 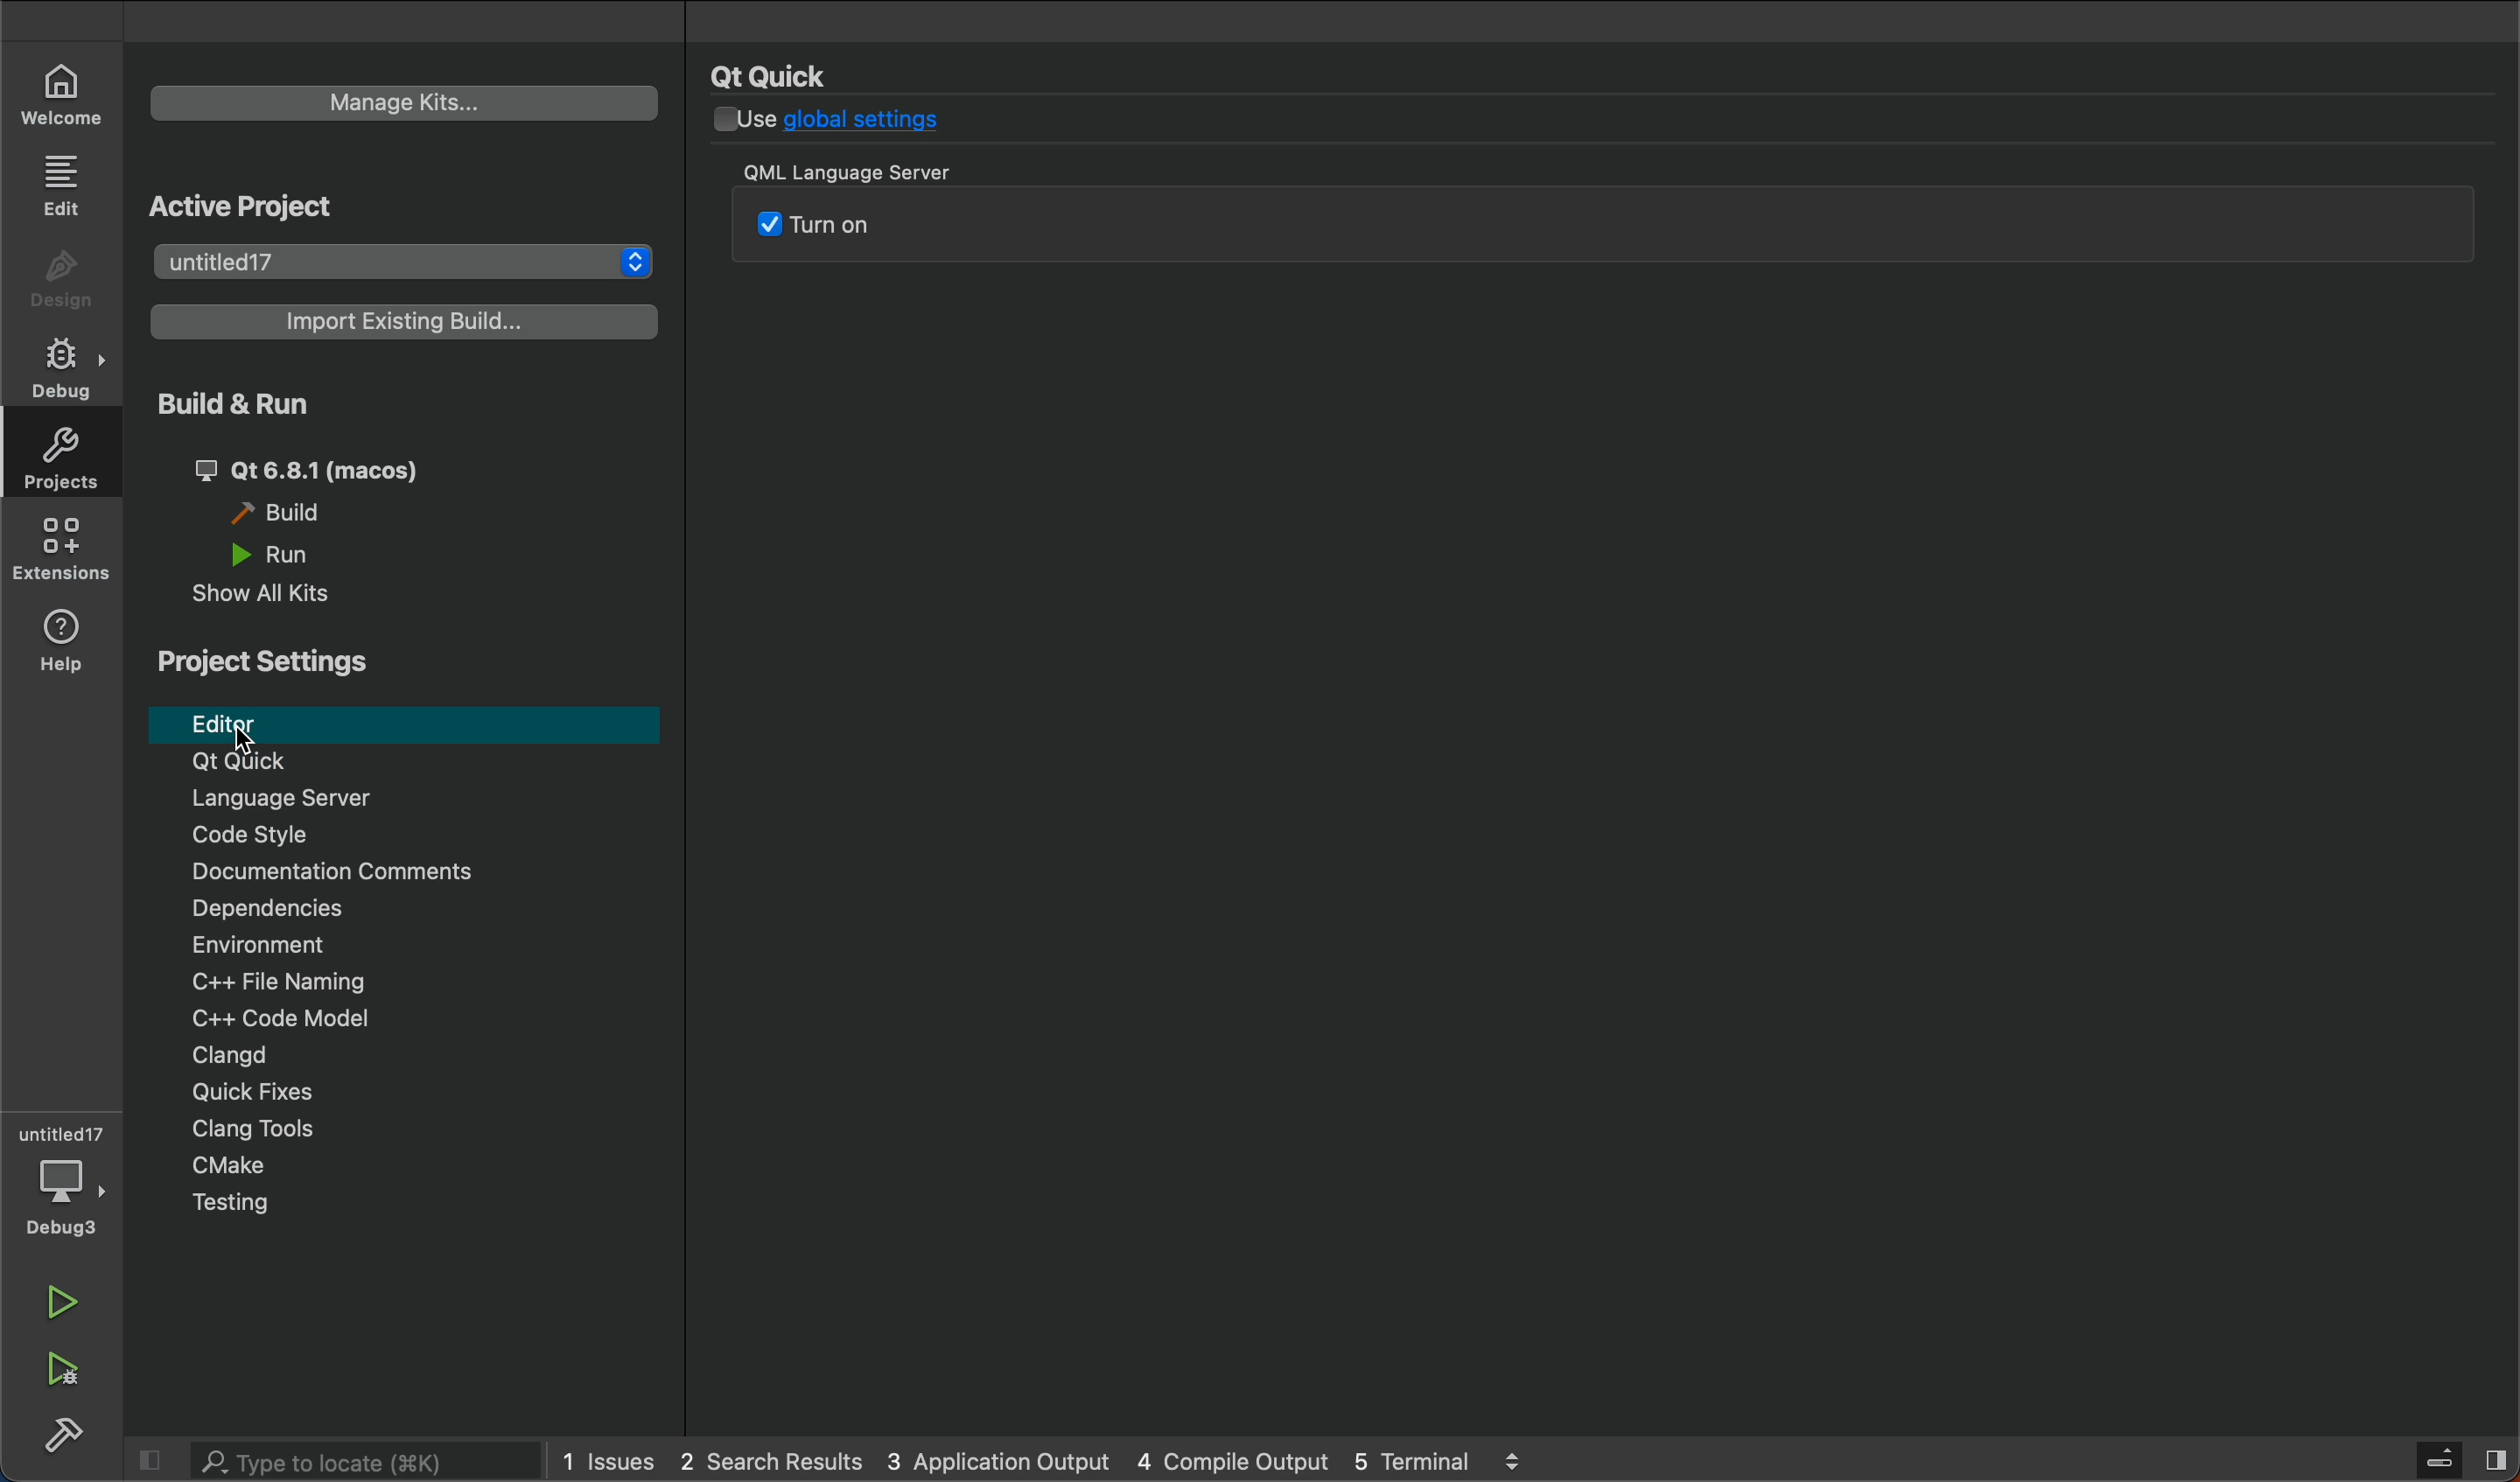 What do you see at coordinates (914, 227) in the screenshot?
I see `QML srver` at bounding box center [914, 227].